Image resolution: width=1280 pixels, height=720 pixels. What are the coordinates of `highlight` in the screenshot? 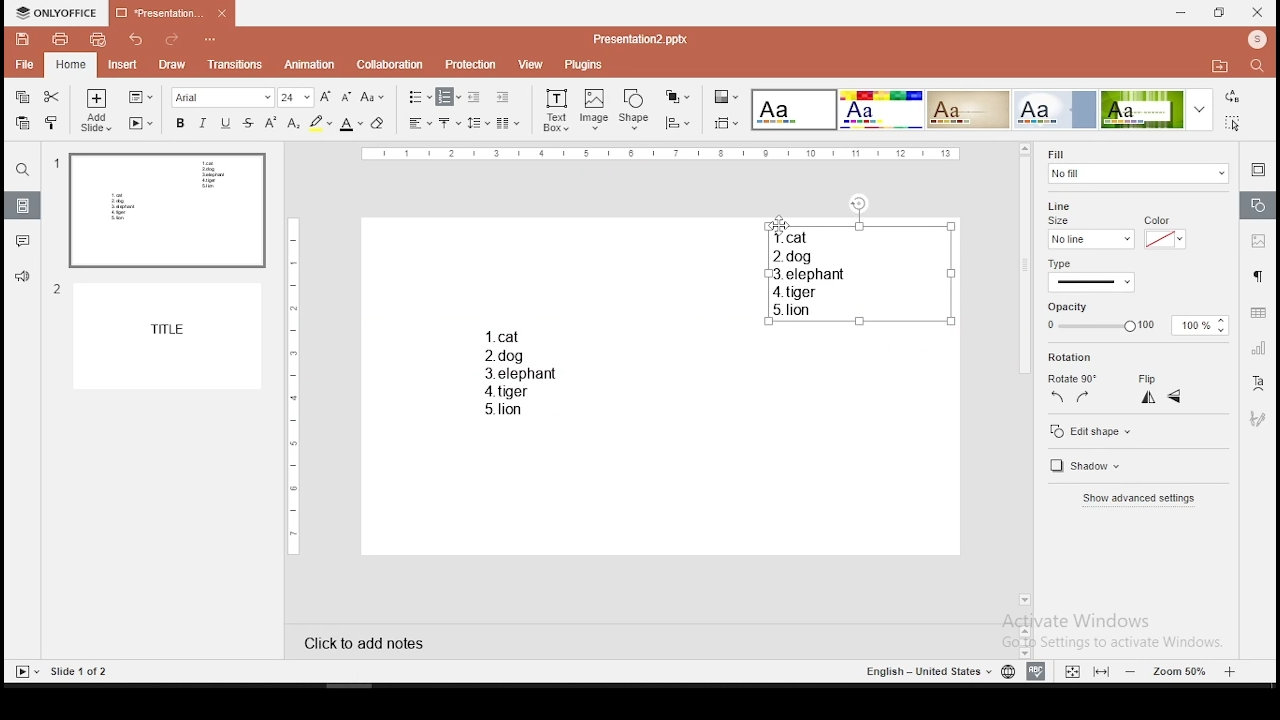 It's located at (320, 123).